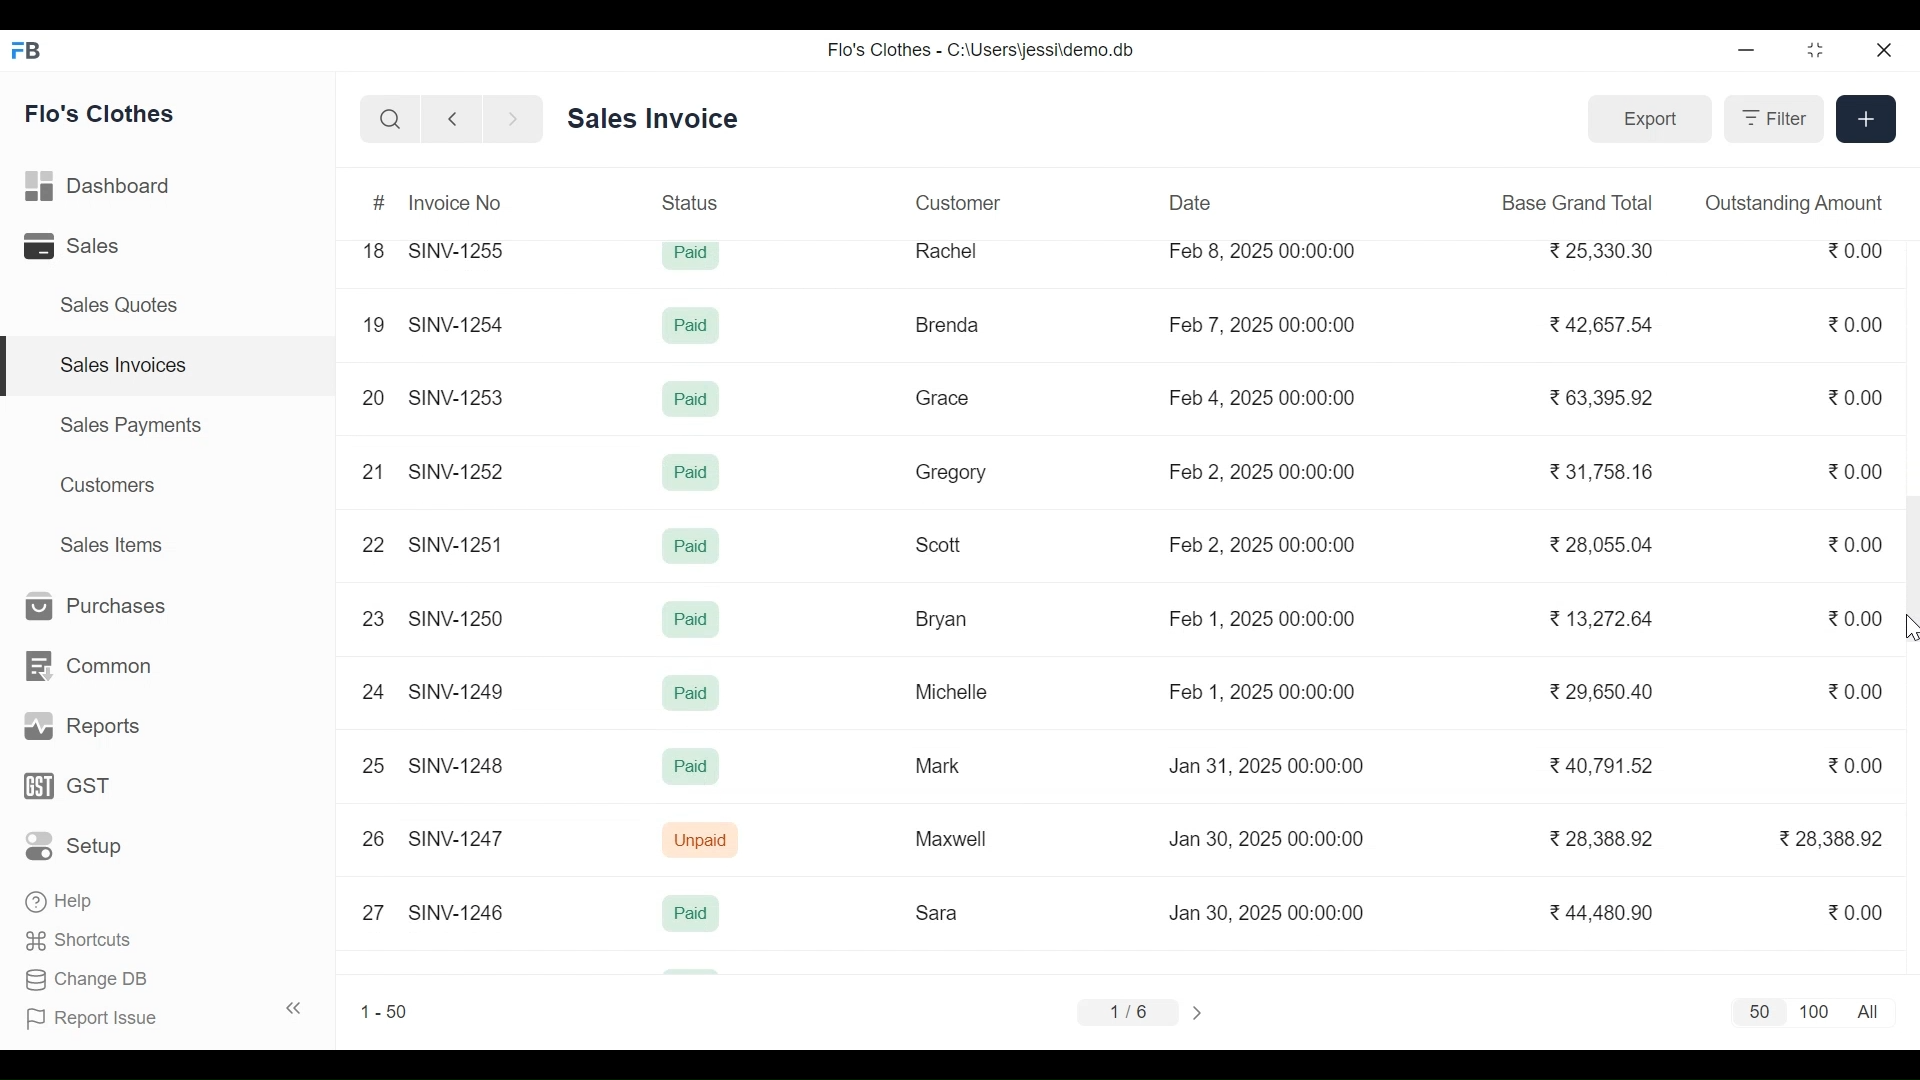 This screenshot has width=1920, height=1080. I want to click on Paid, so click(694, 400).